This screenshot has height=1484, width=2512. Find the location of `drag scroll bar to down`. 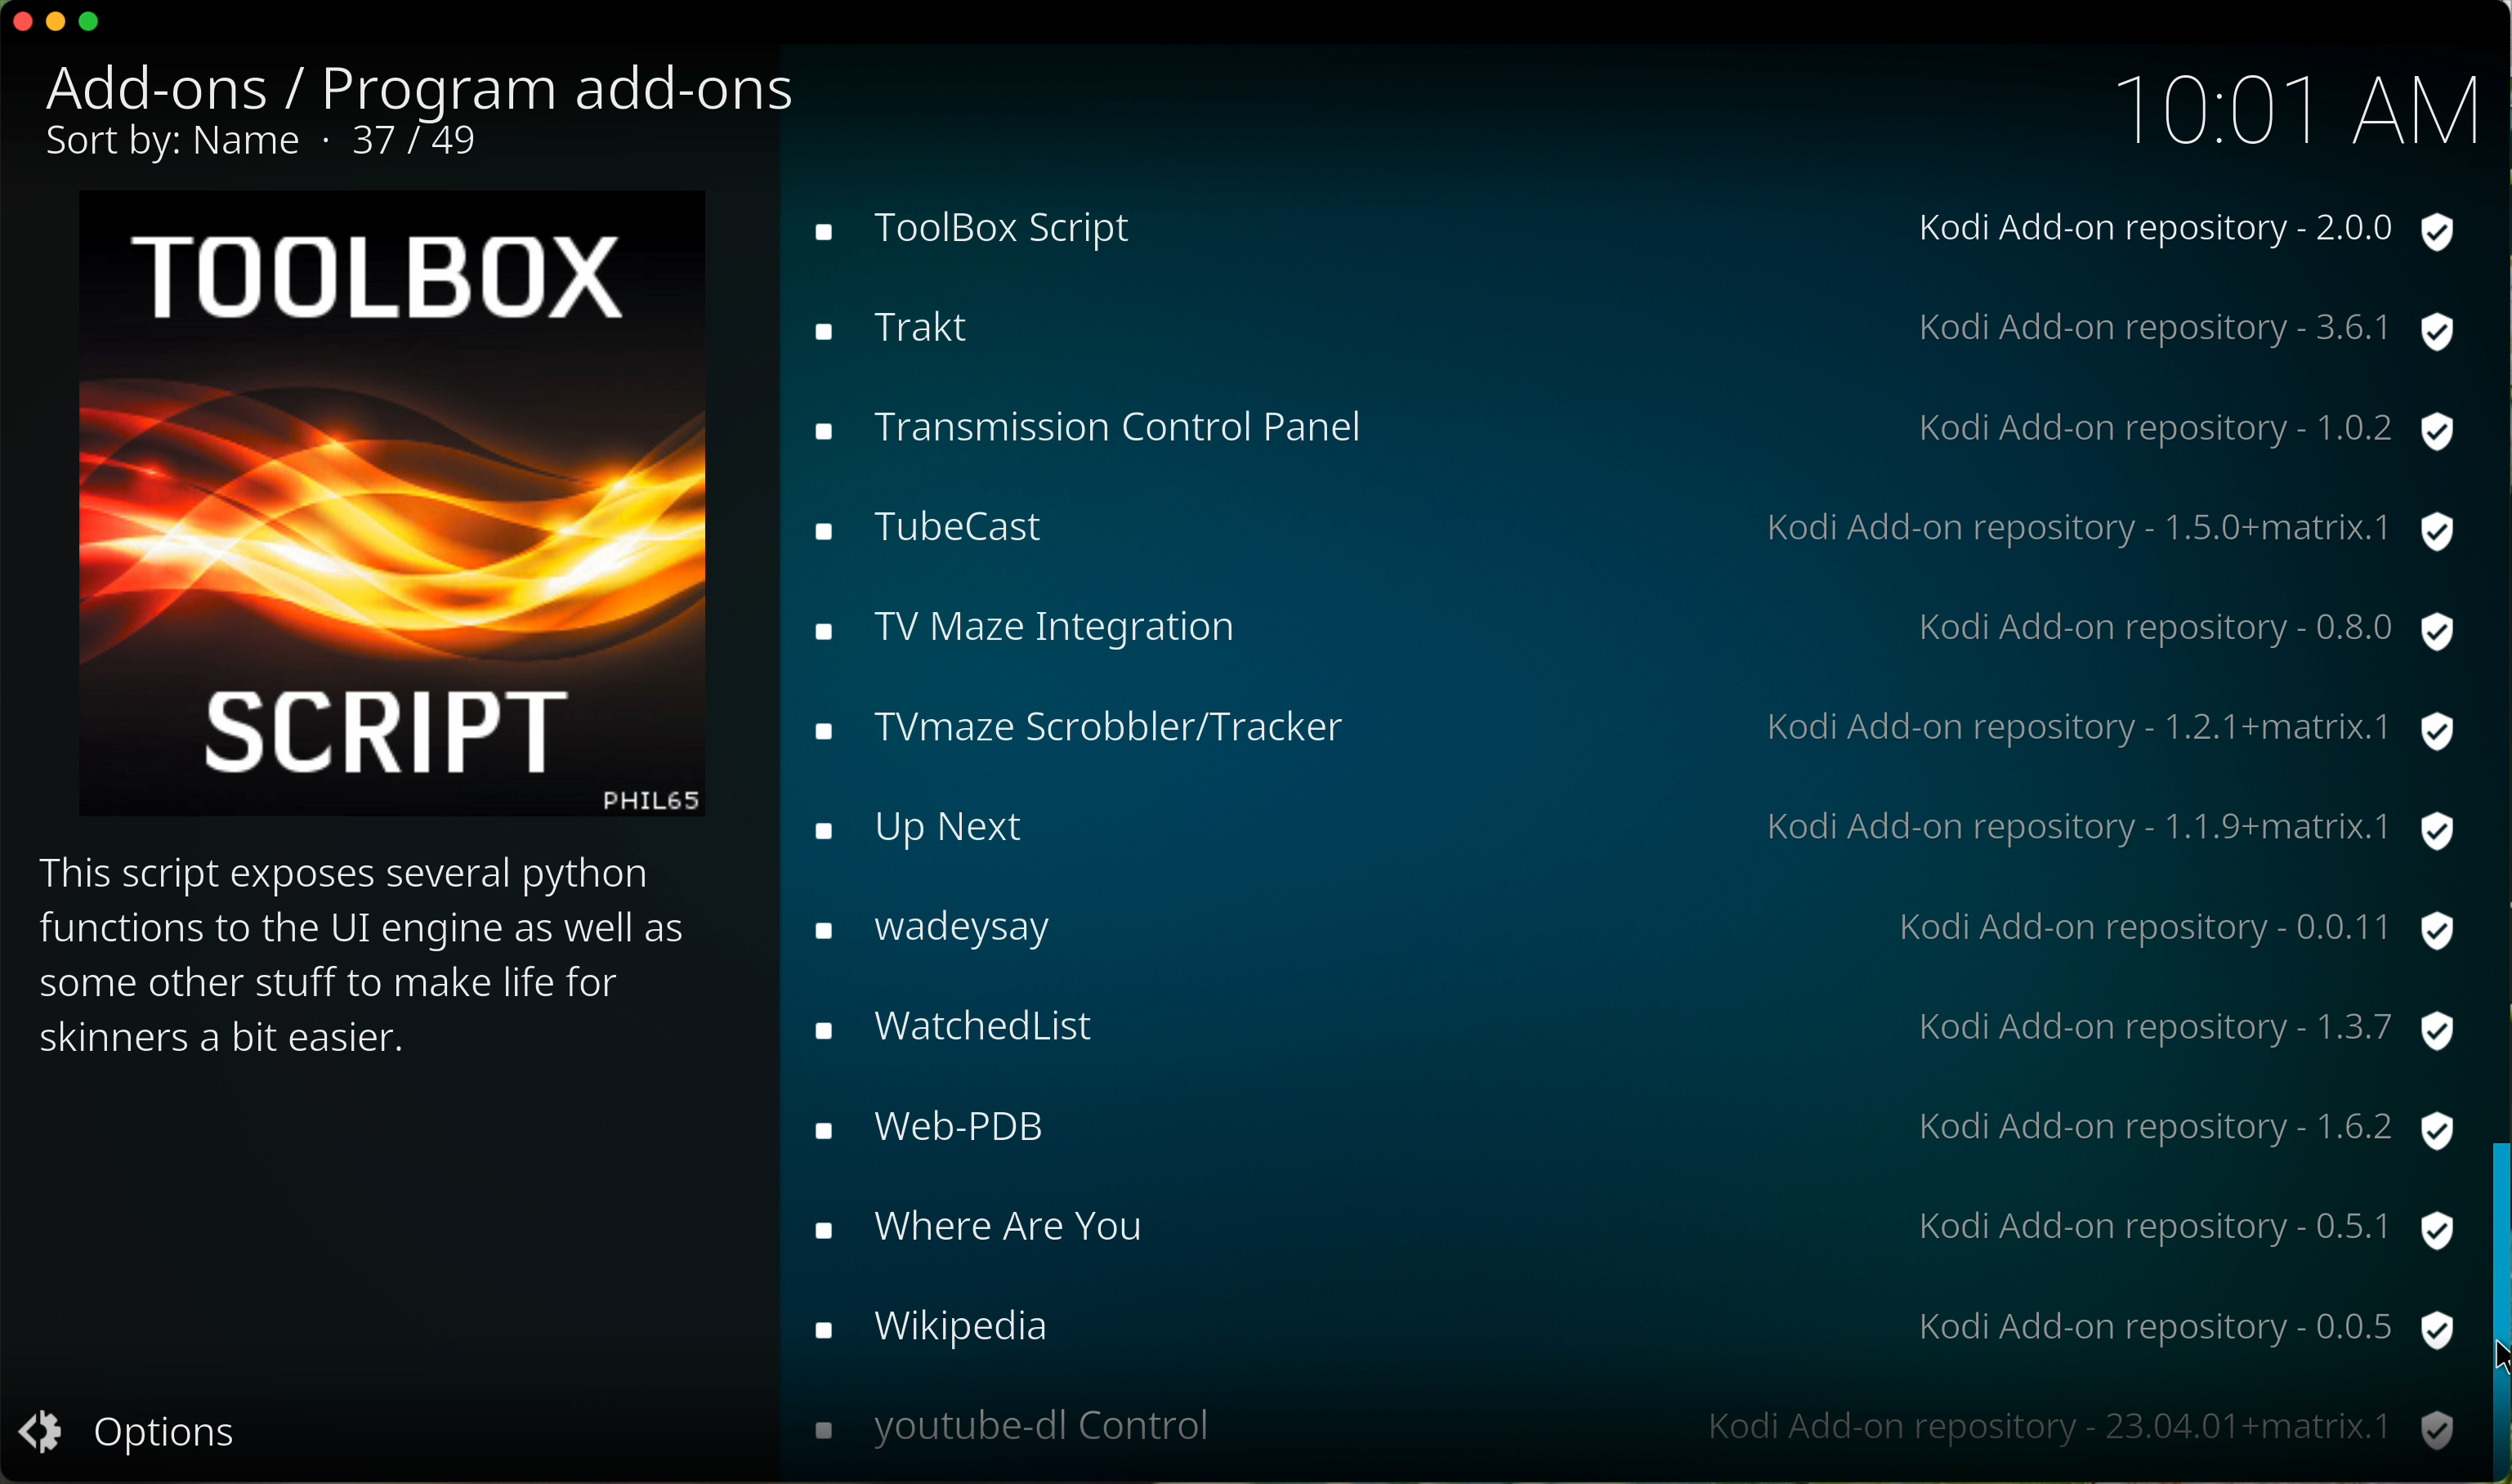

drag scroll bar to down is located at coordinates (2493, 1301).